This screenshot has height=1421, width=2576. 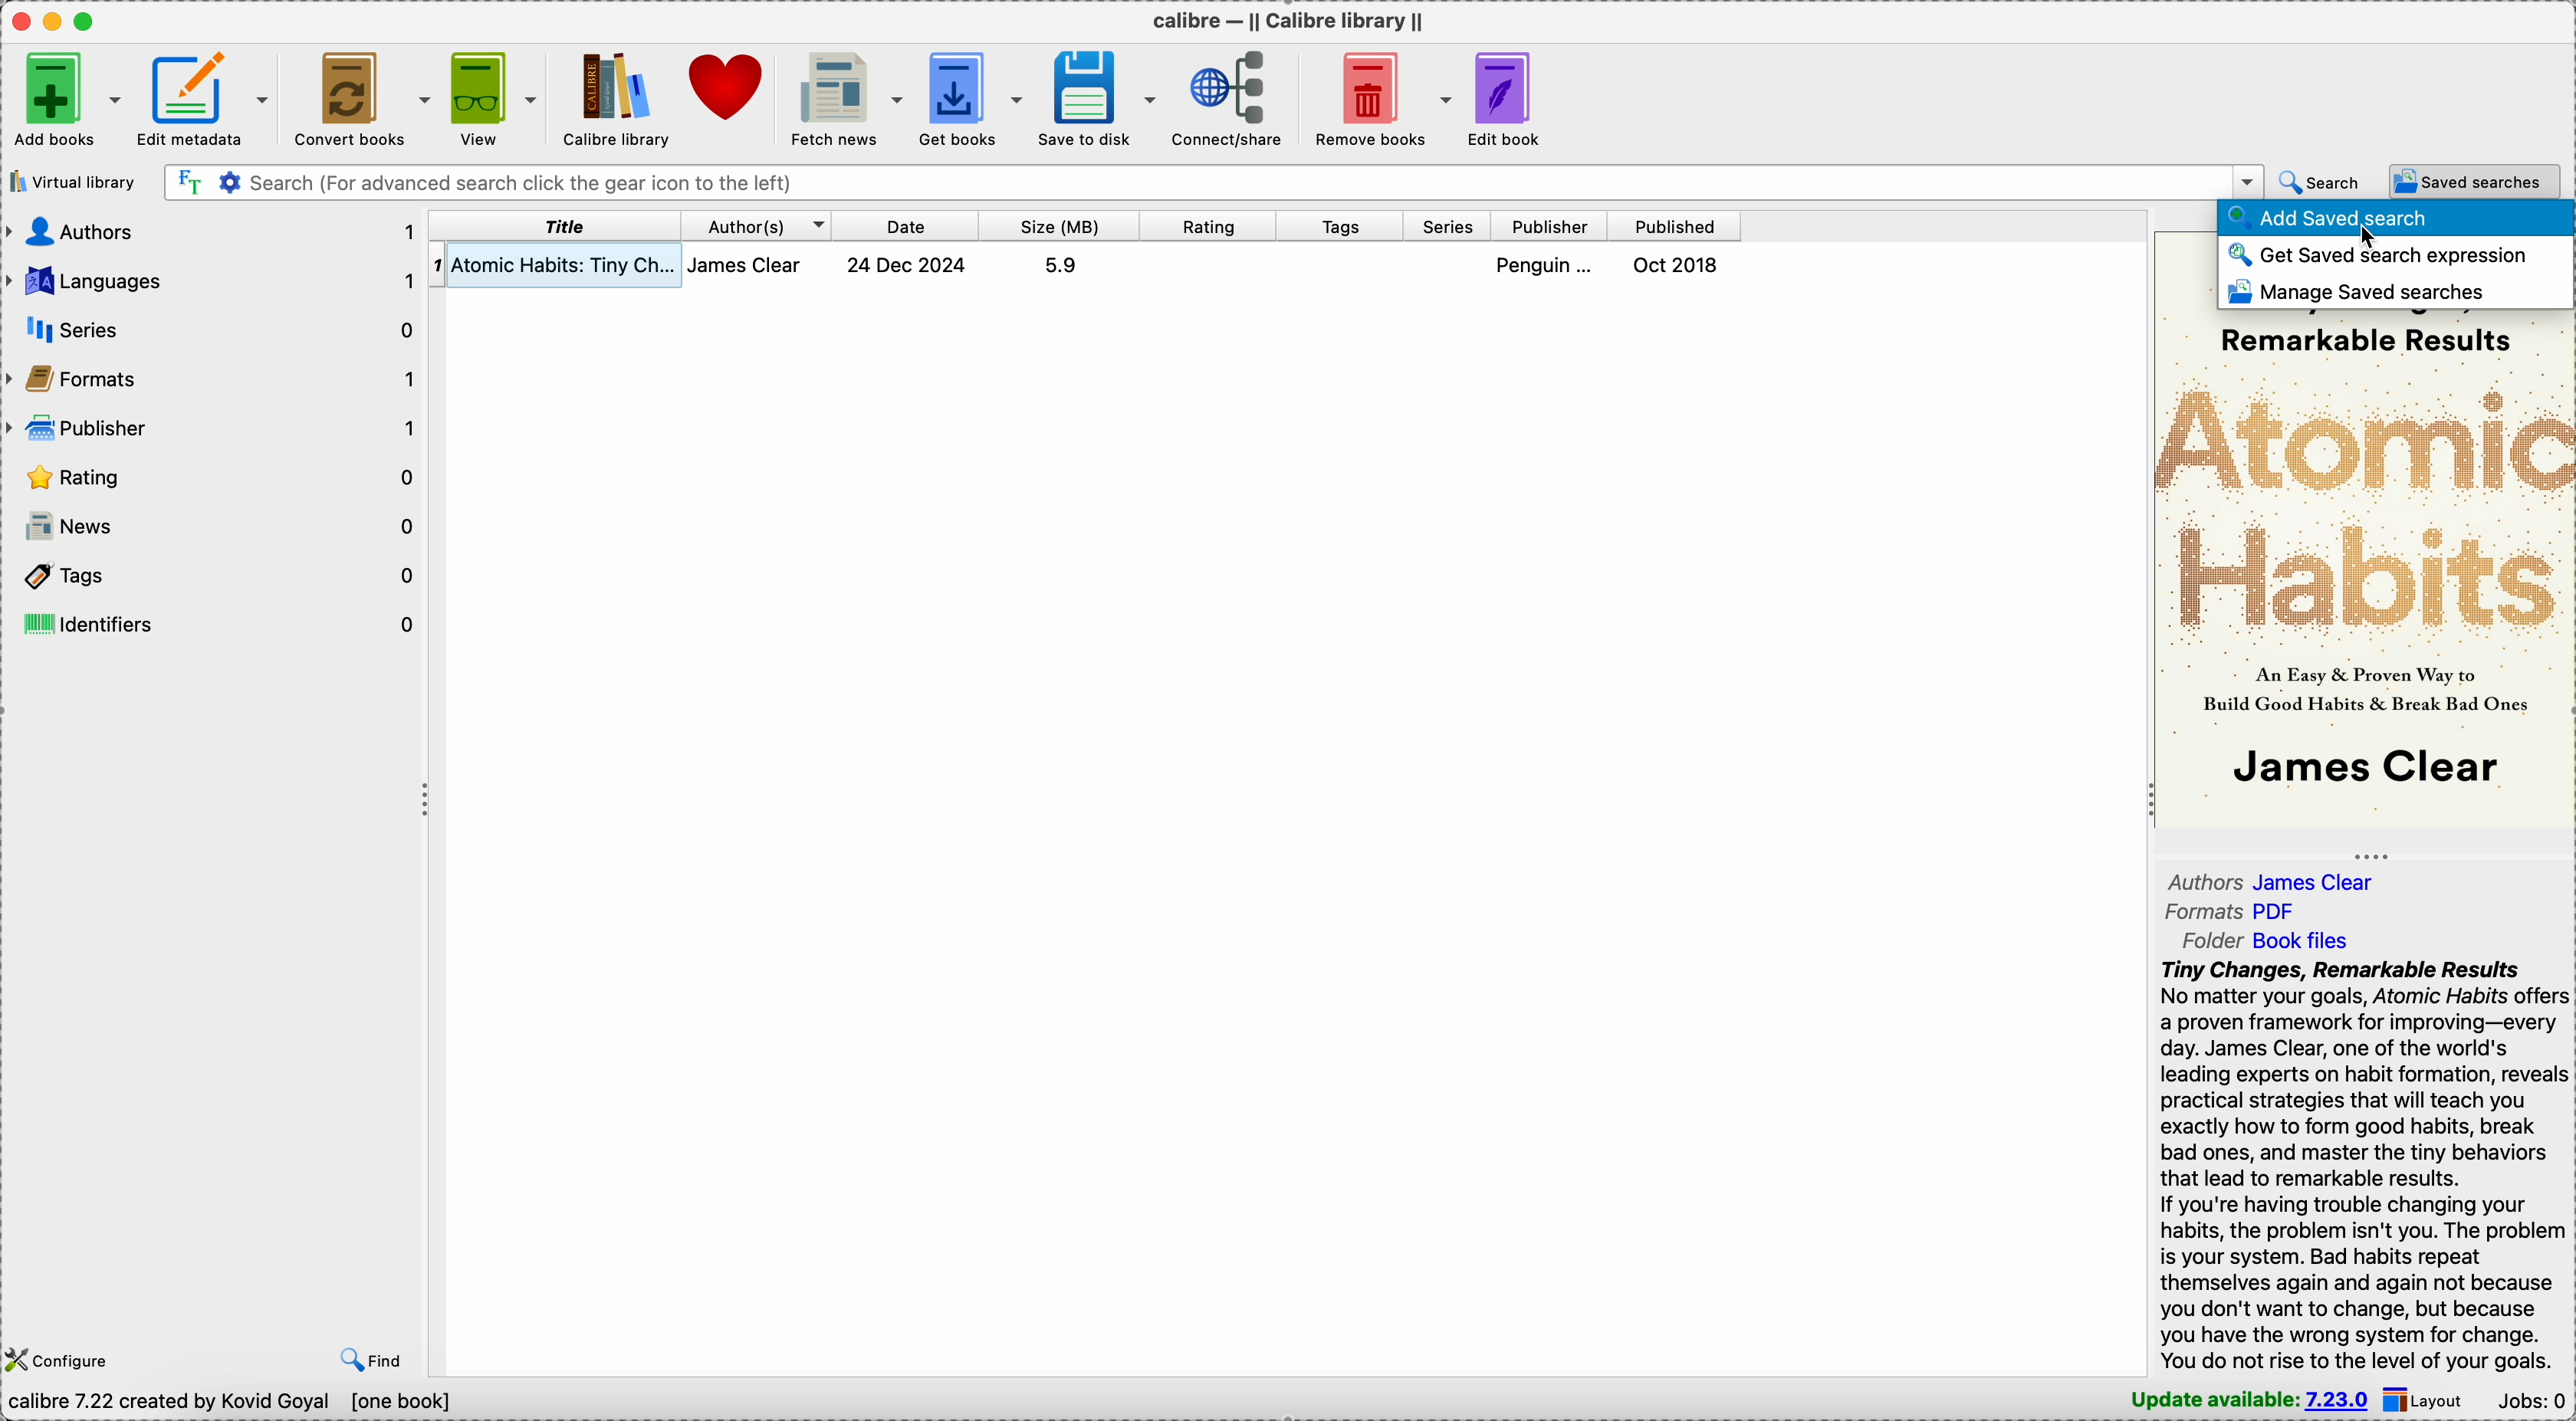 I want to click on view, so click(x=491, y=95).